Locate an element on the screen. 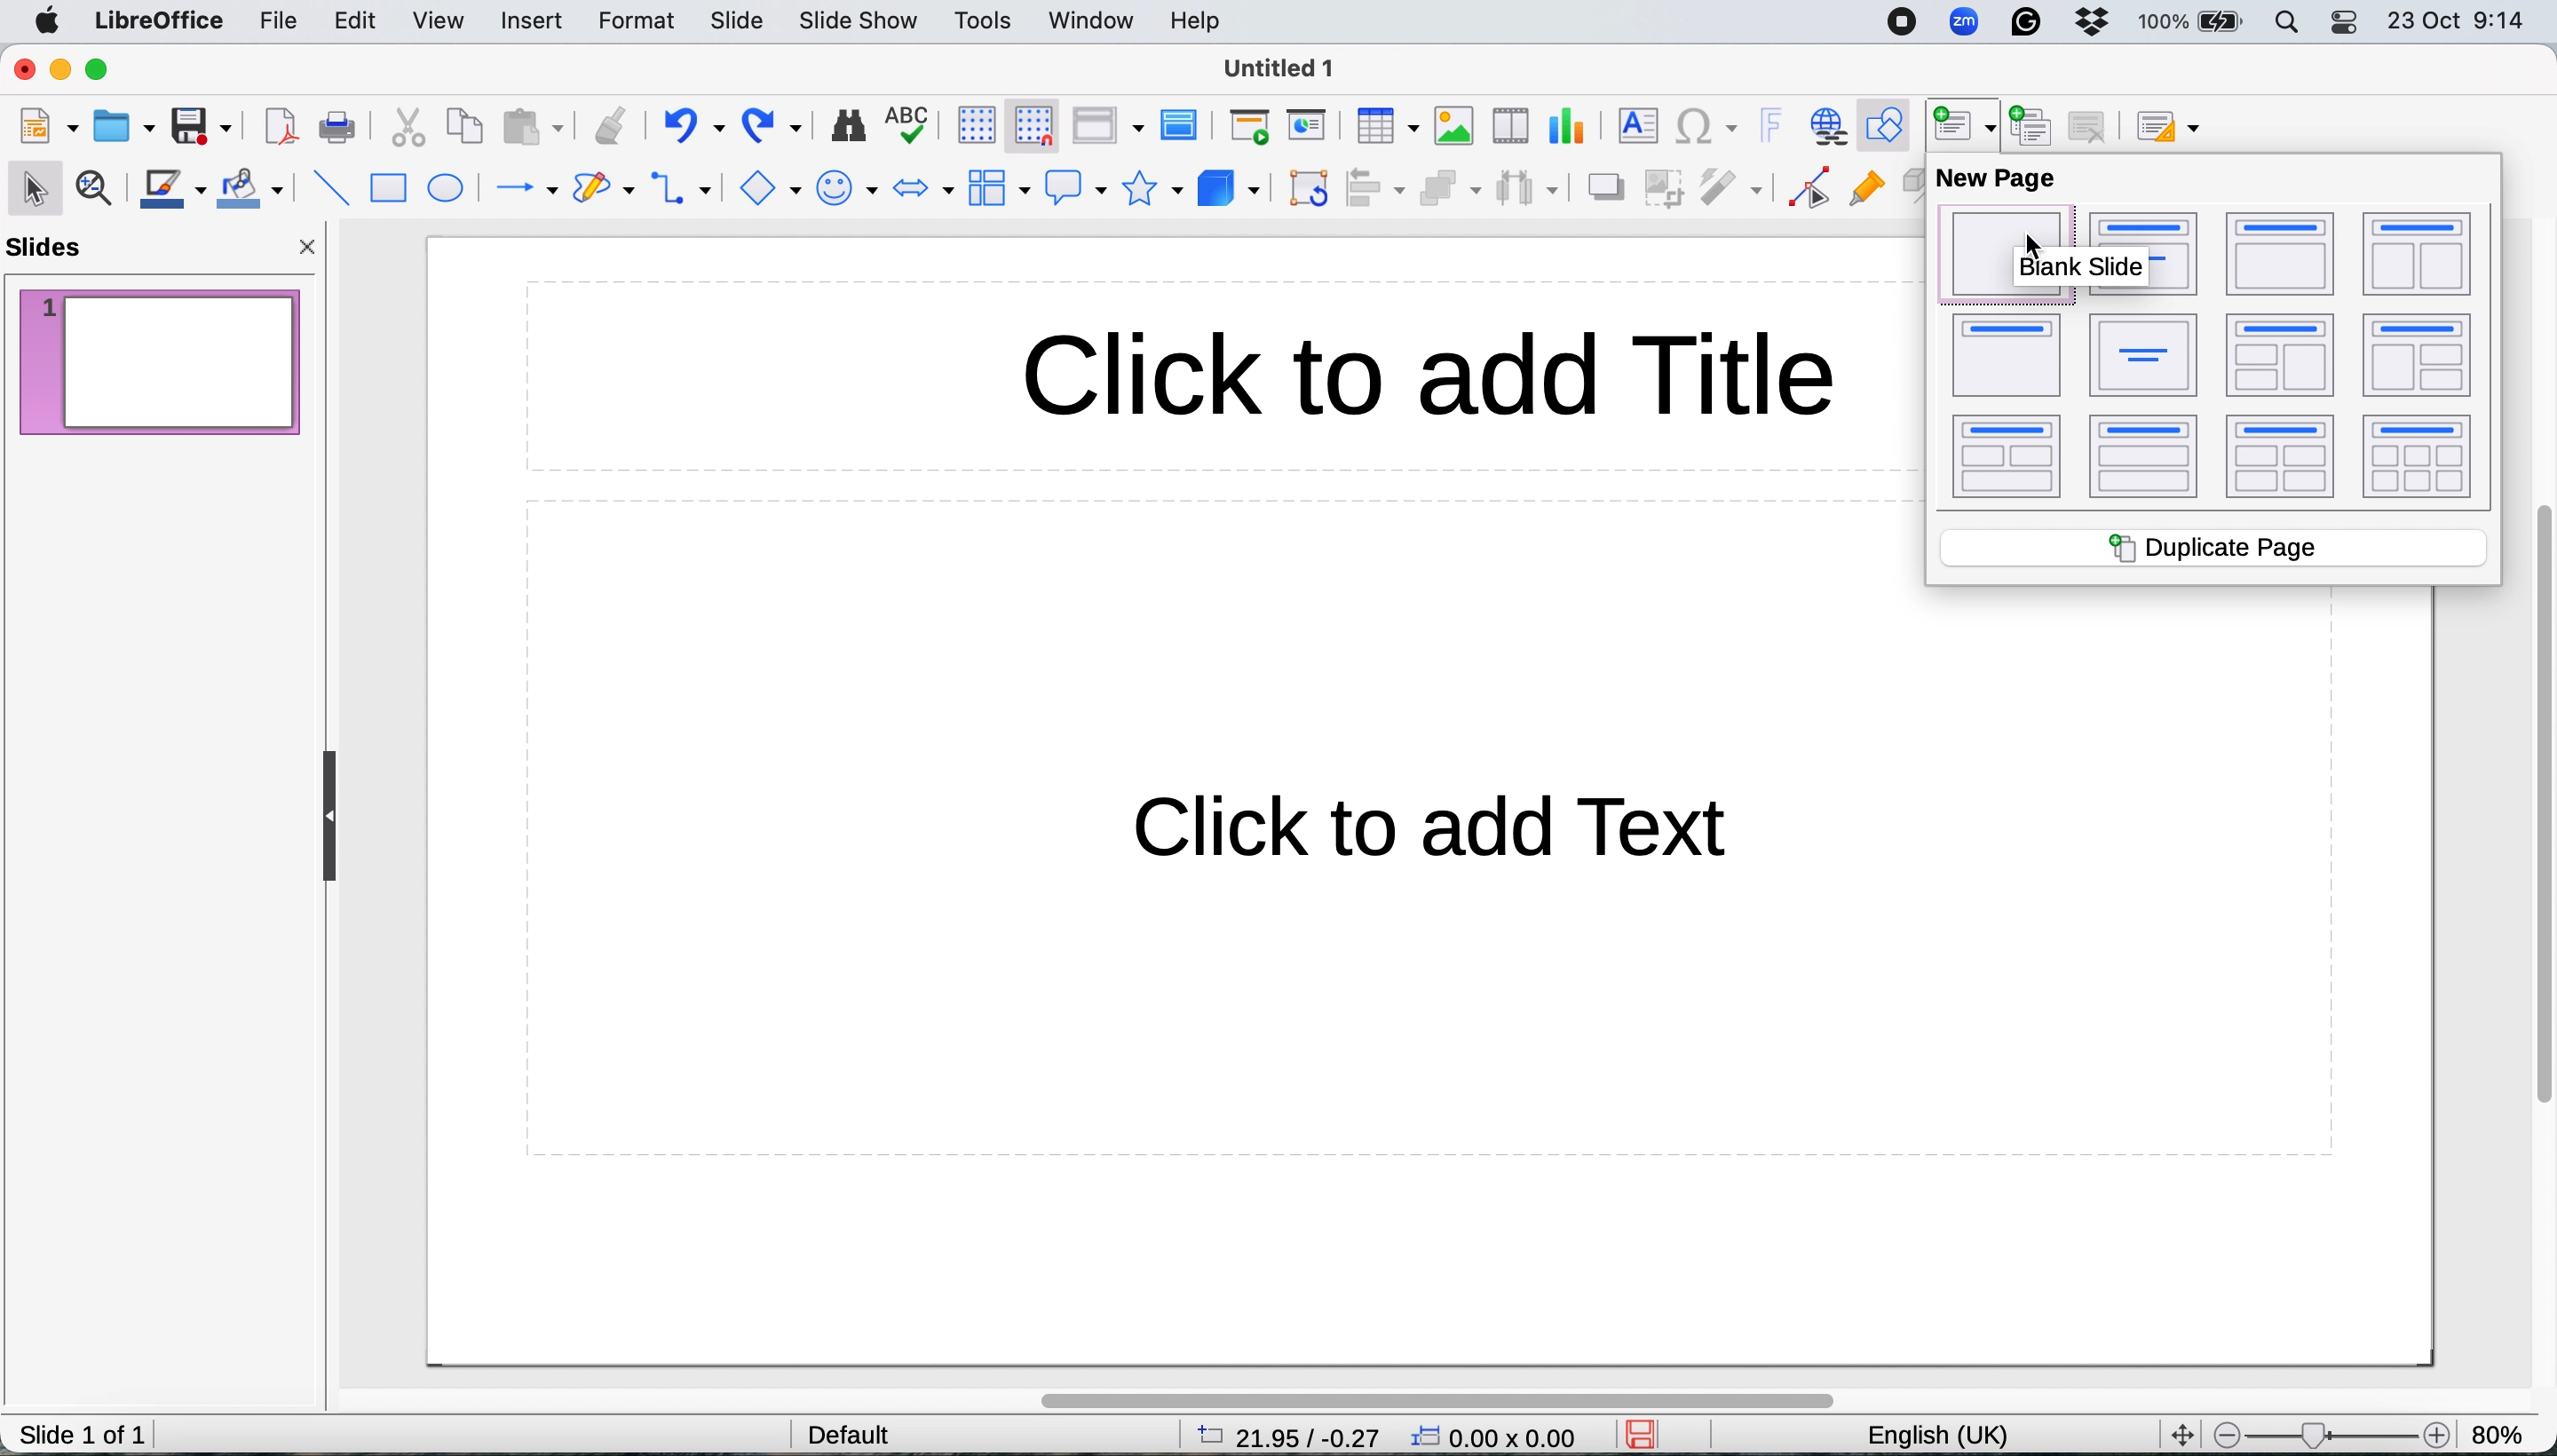 This screenshot has width=2557, height=1456. edit is located at coordinates (360, 23).